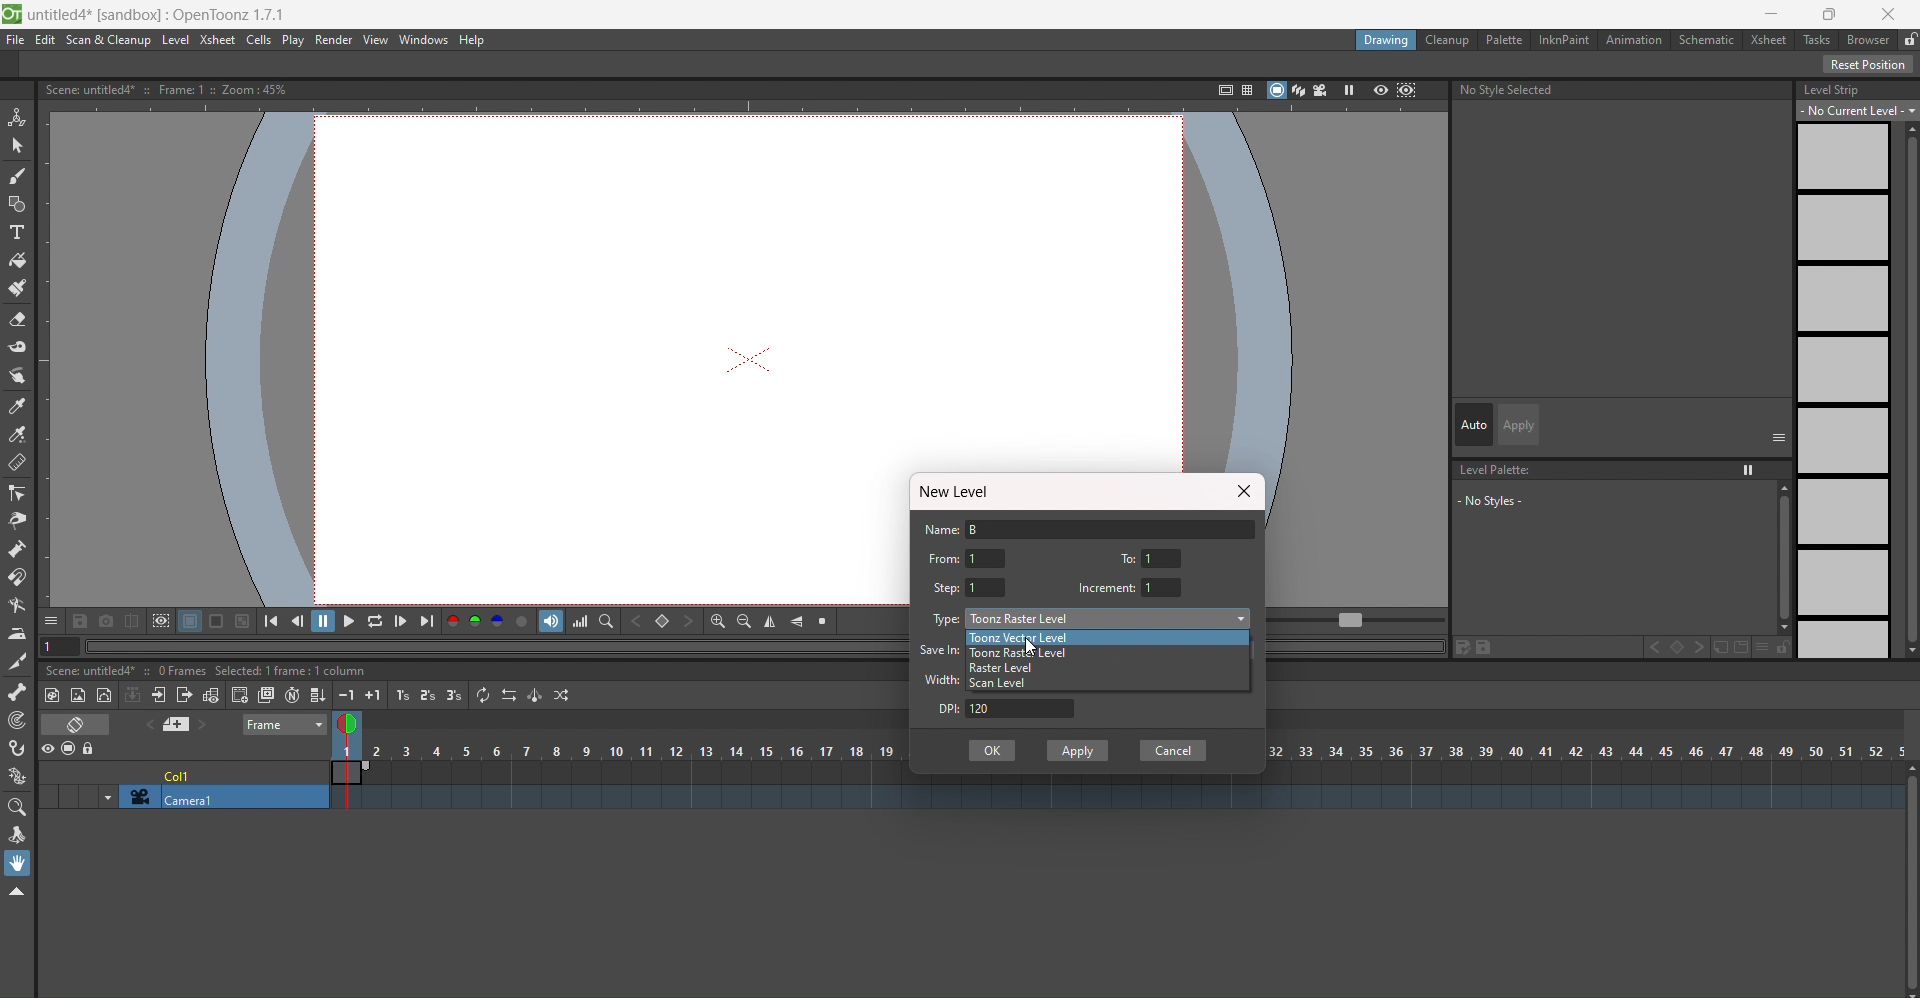 This screenshot has width=1920, height=998. What do you see at coordinates (301, 620) in the screenshot?
I see `previous frame` at bounding box center [301, 620].